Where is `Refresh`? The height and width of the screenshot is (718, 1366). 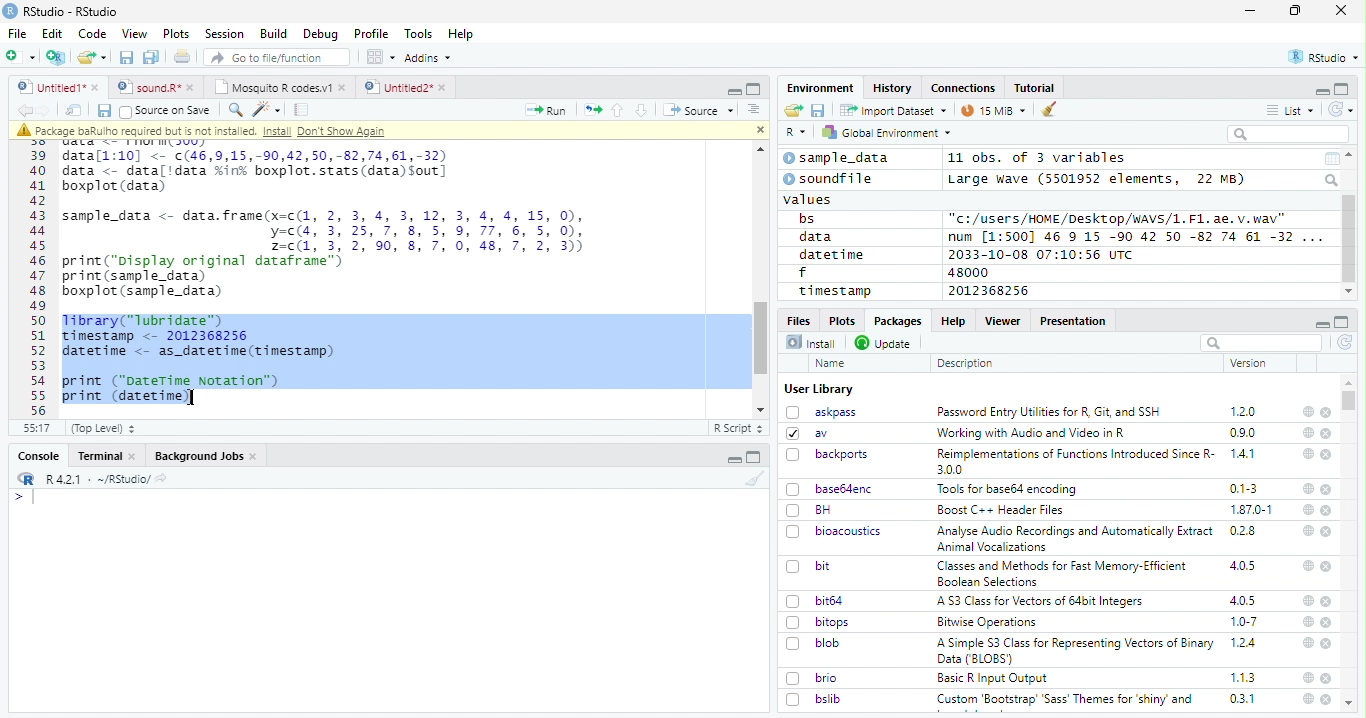
Refresh is located at coordinates (1342, 109).